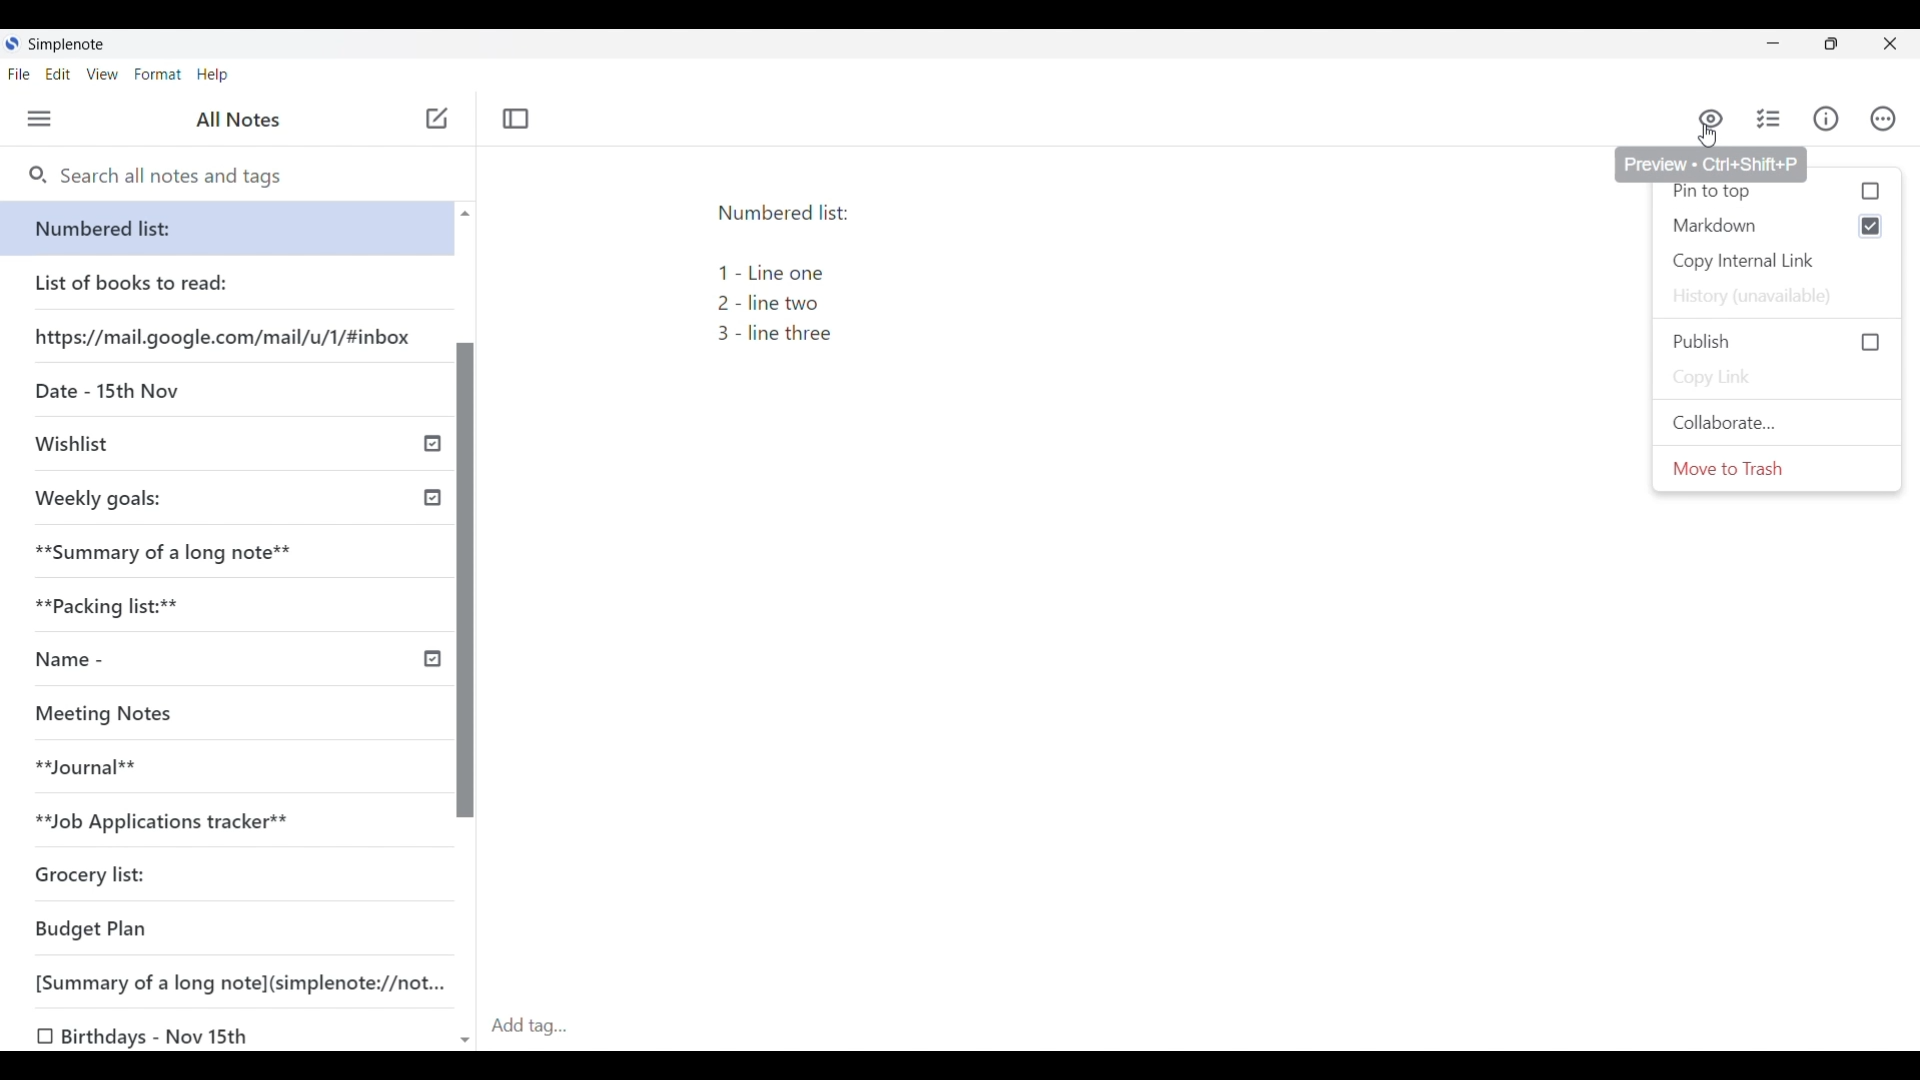 Image resolution: width=1920 pixels, height=1080 pixels. I want to click on Actions, so click(1884, 122).